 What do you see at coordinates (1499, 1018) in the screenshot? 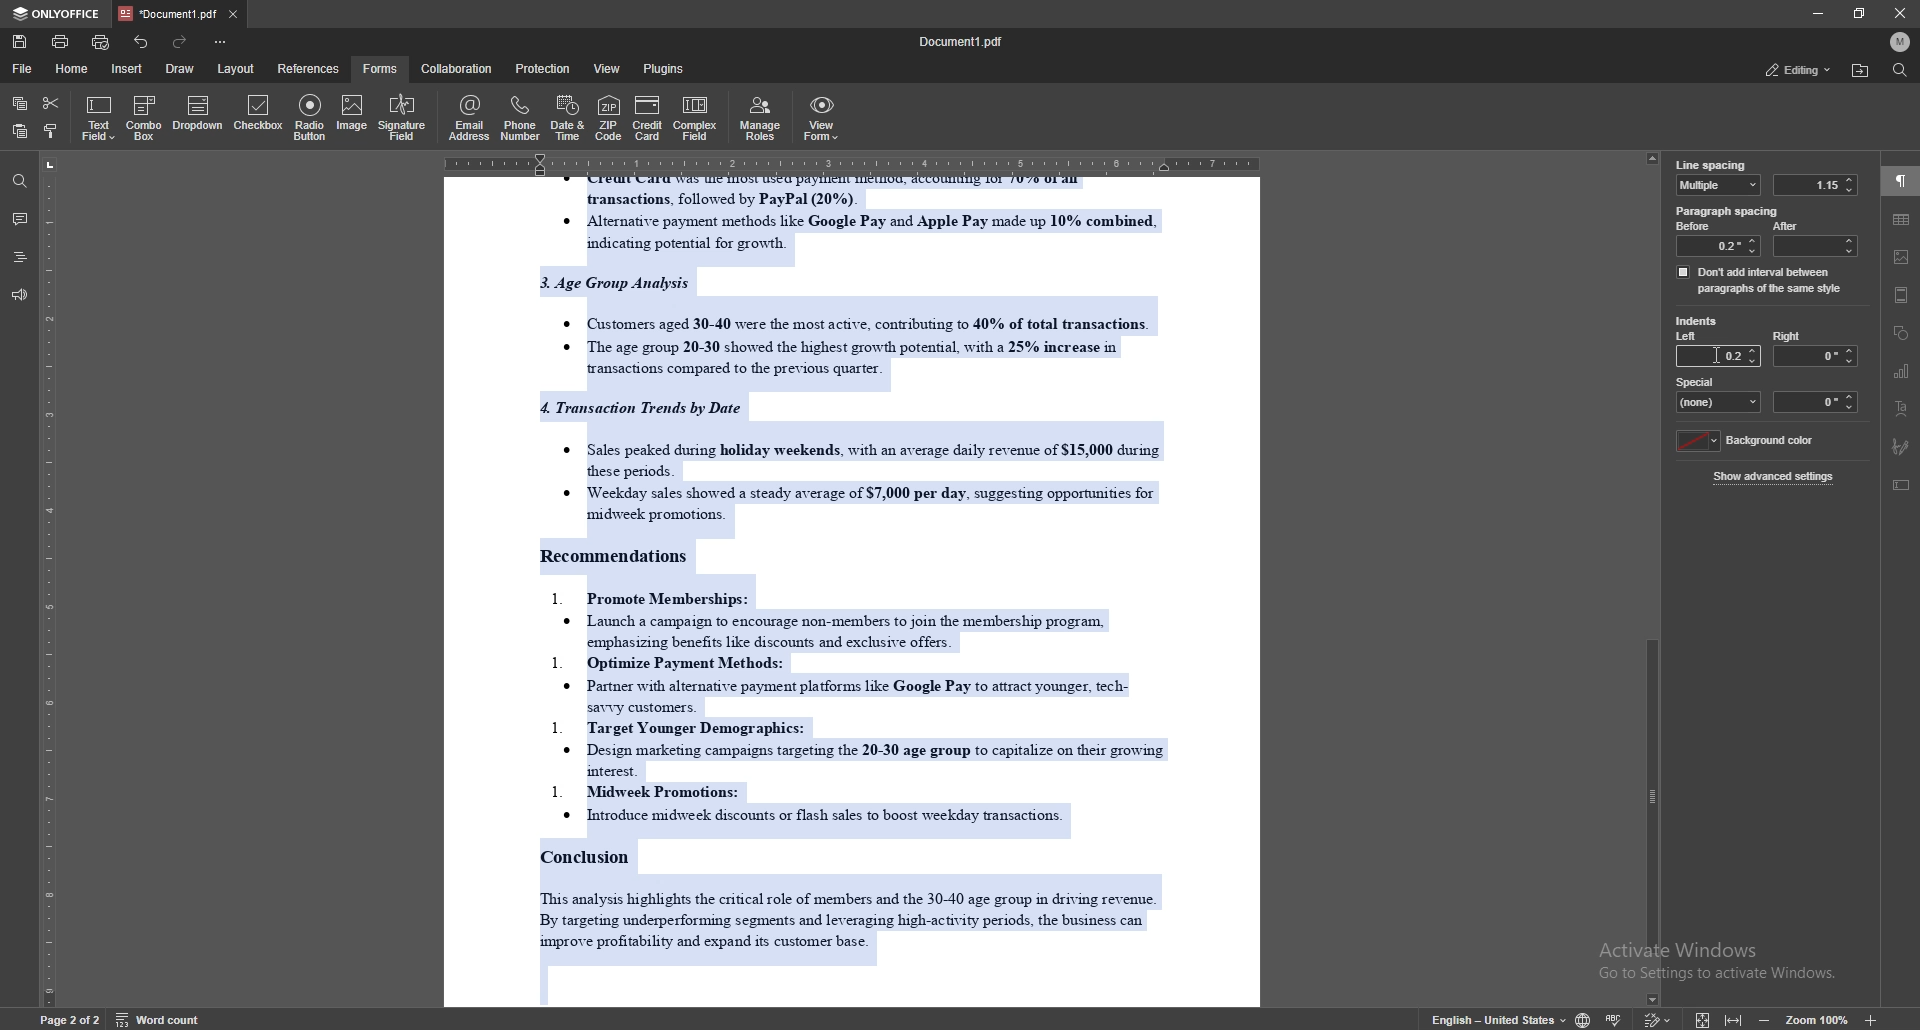
I see `change text language` at bounding box center [1499, 1018].